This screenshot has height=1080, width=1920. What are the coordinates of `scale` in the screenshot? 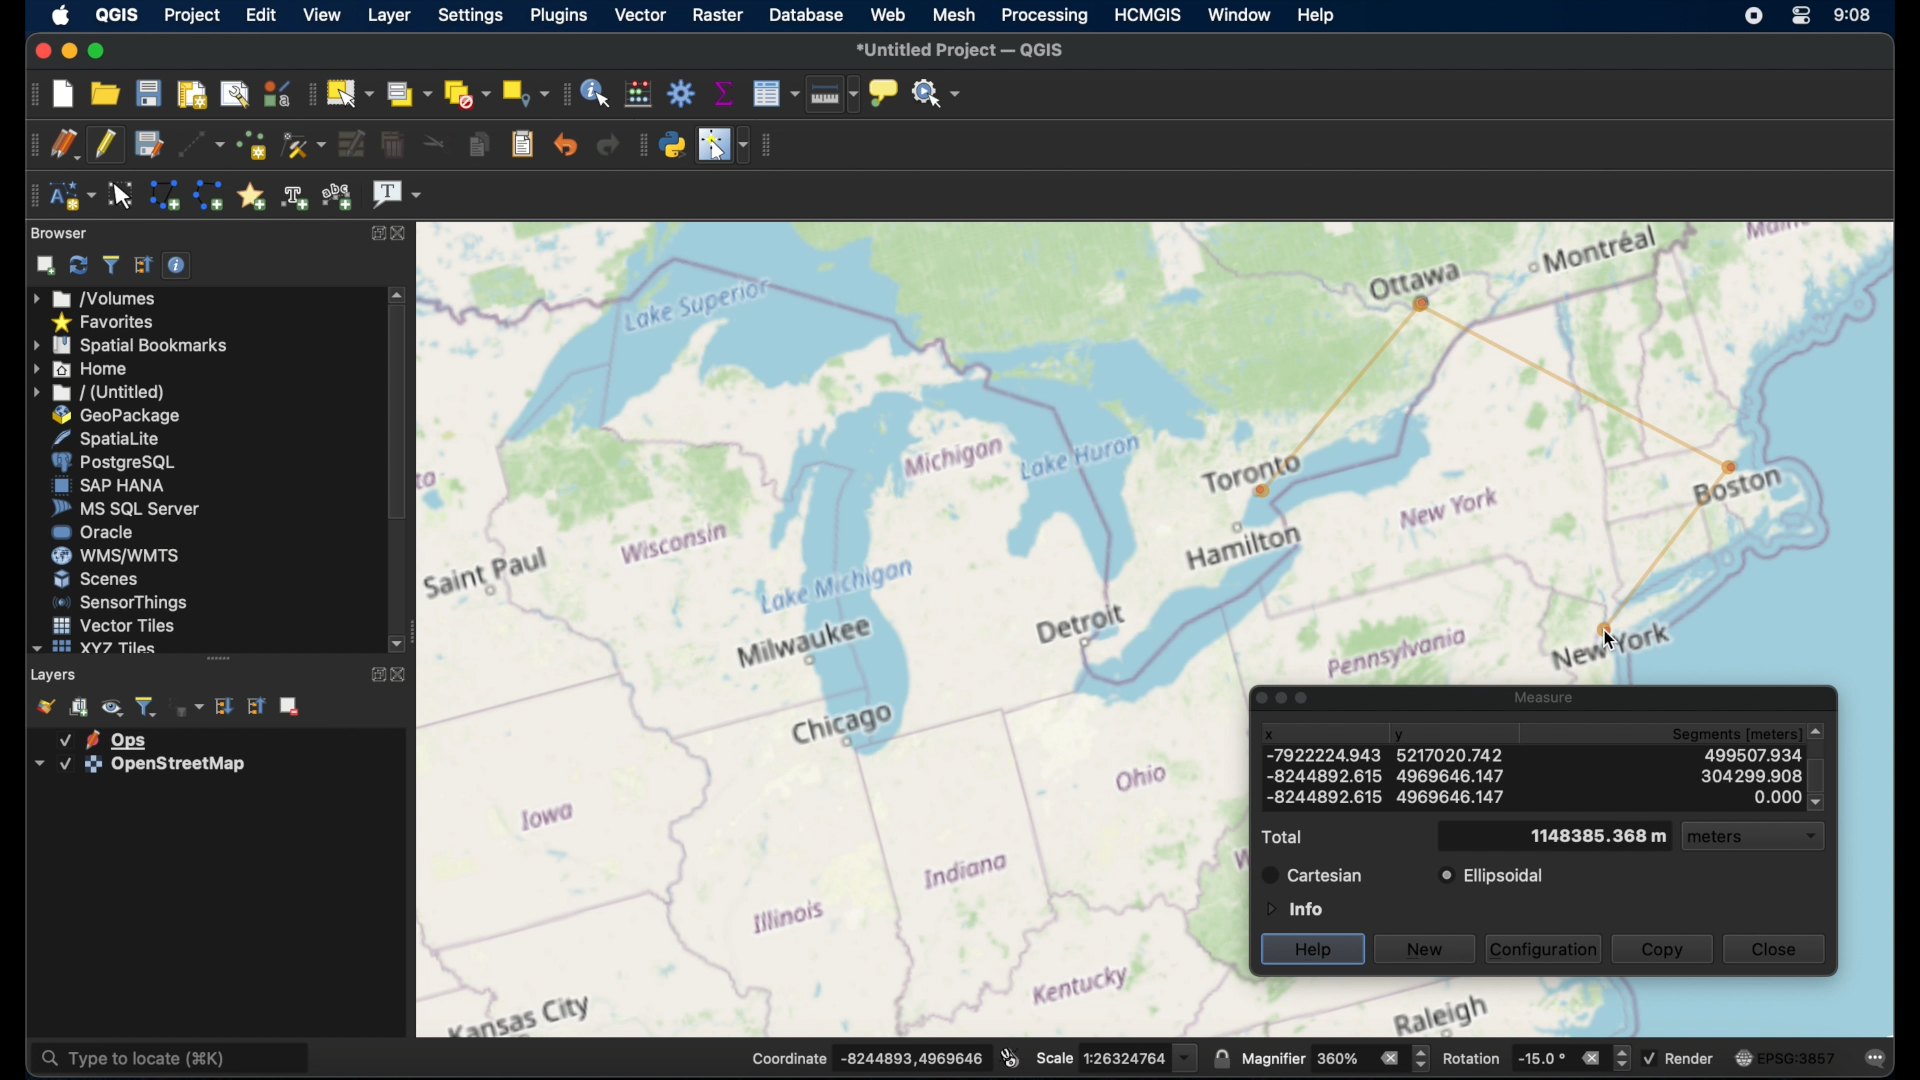 It's located at (1115, 1056).